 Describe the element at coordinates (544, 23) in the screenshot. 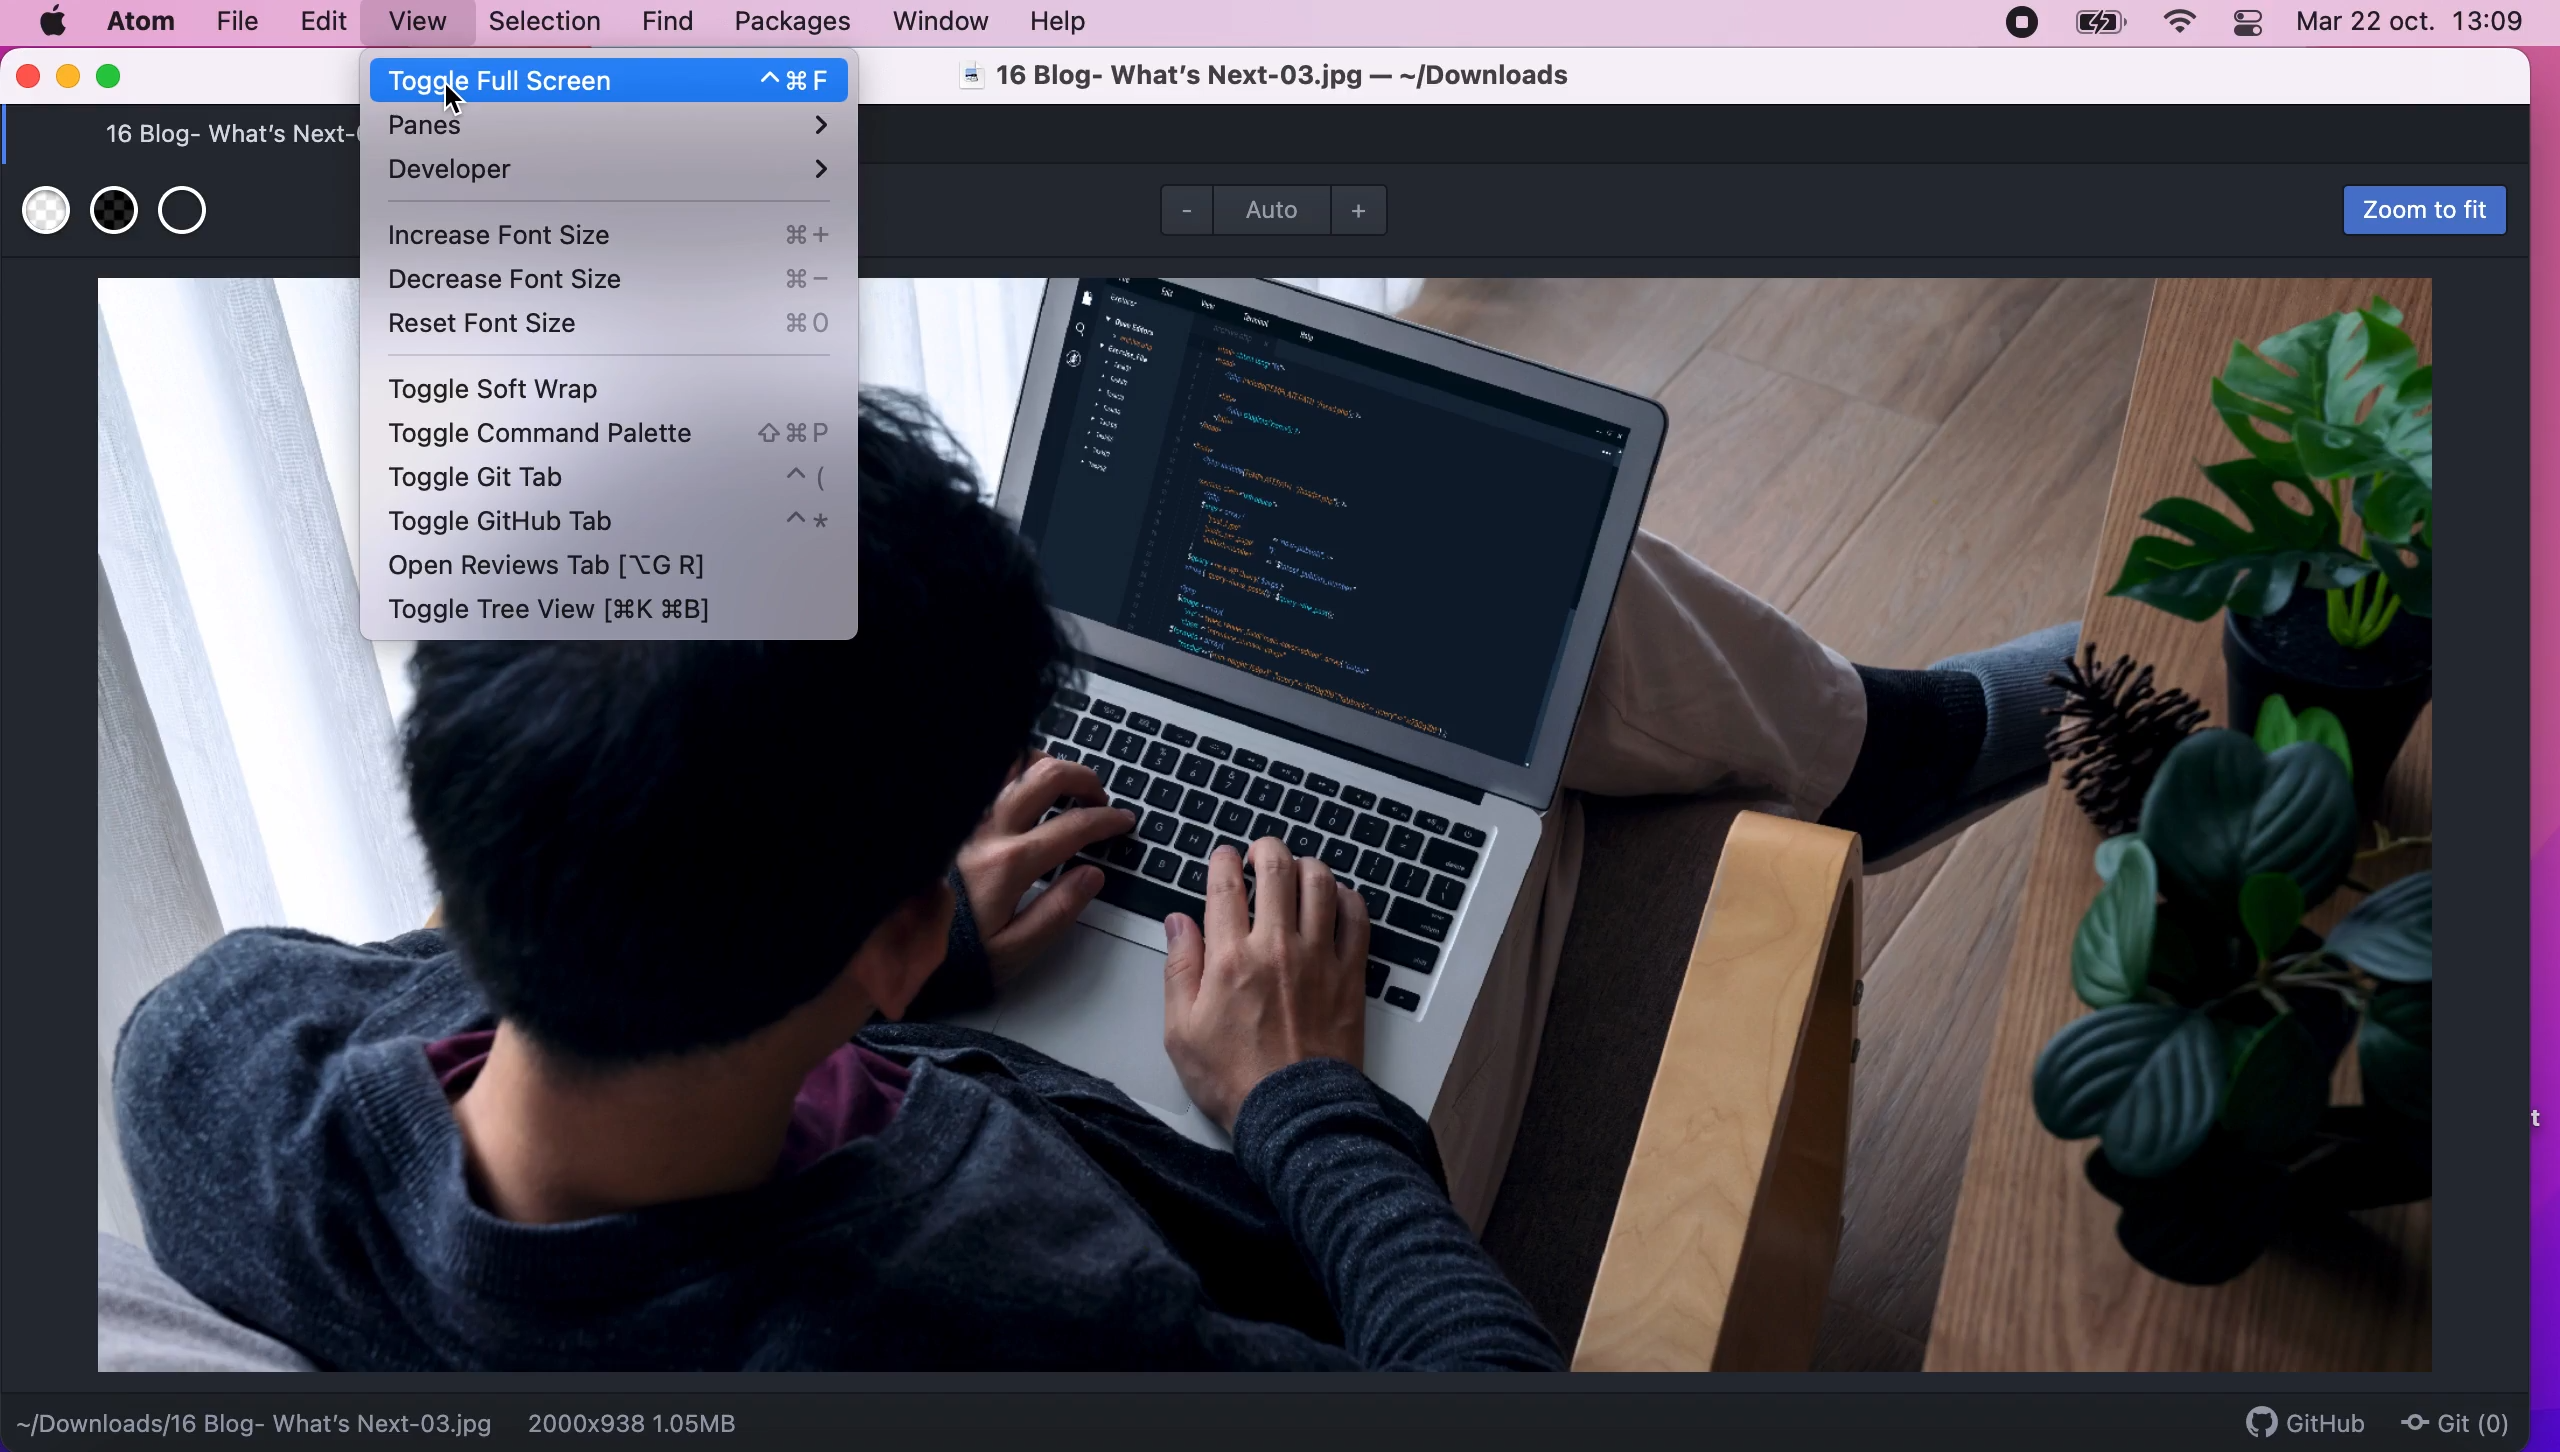

I see `selection` at that location.